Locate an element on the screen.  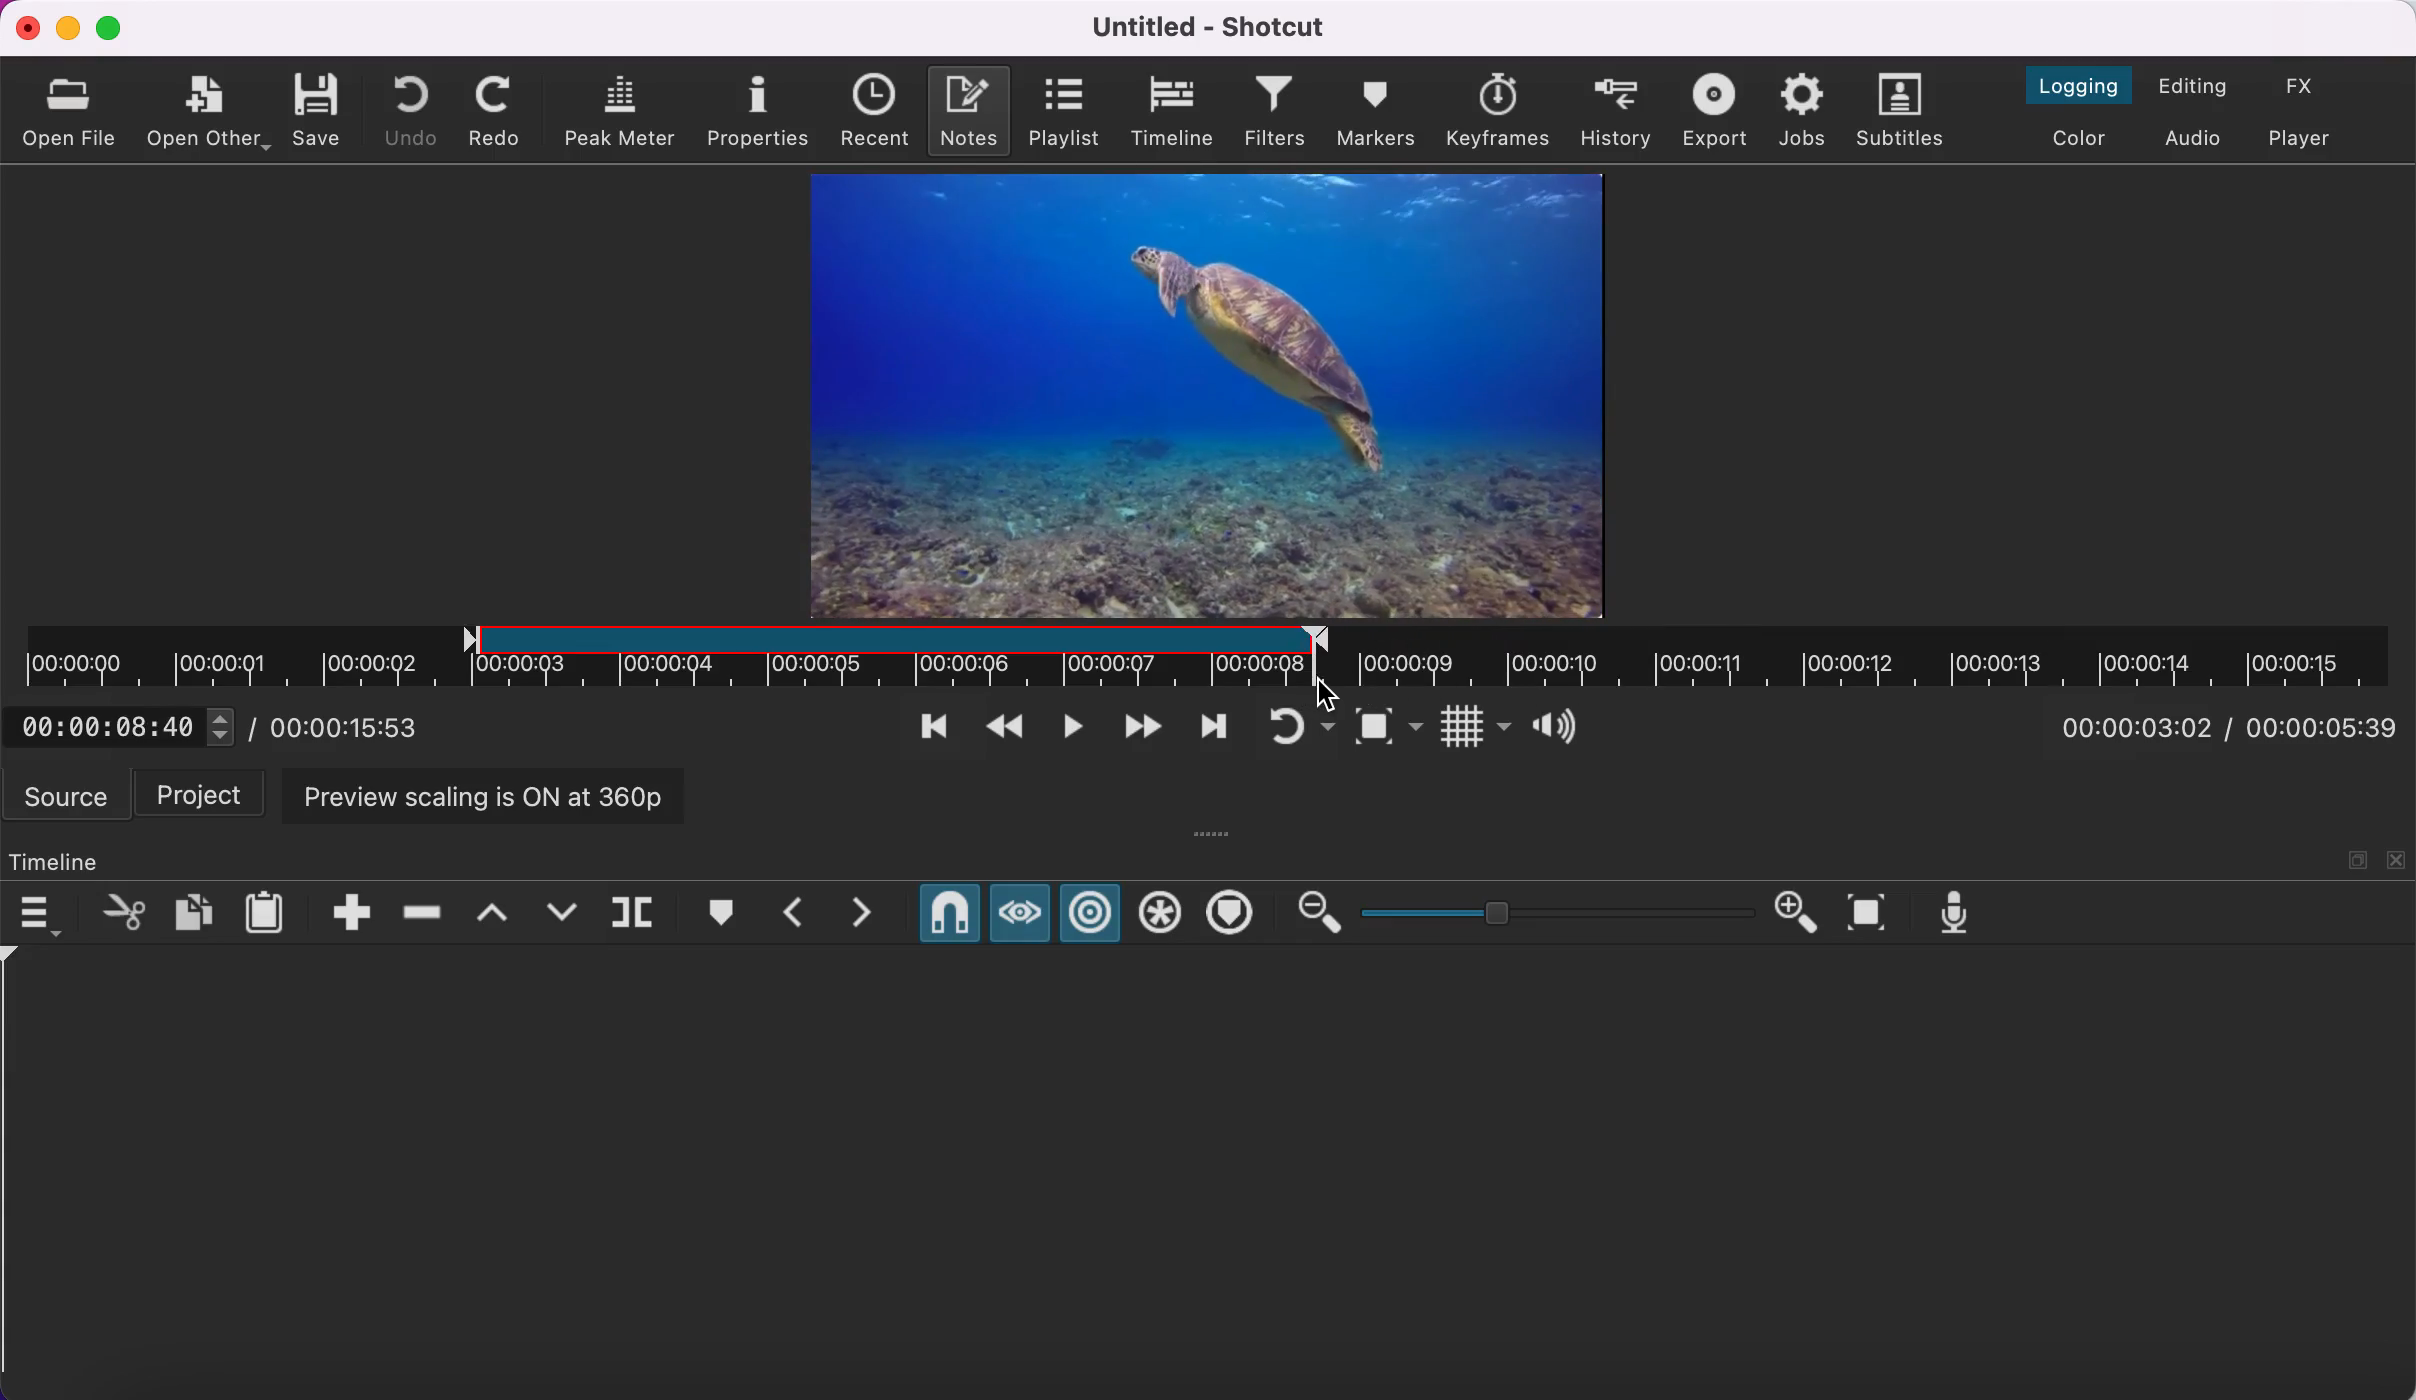
current position is located at coordinates (2144, 727).